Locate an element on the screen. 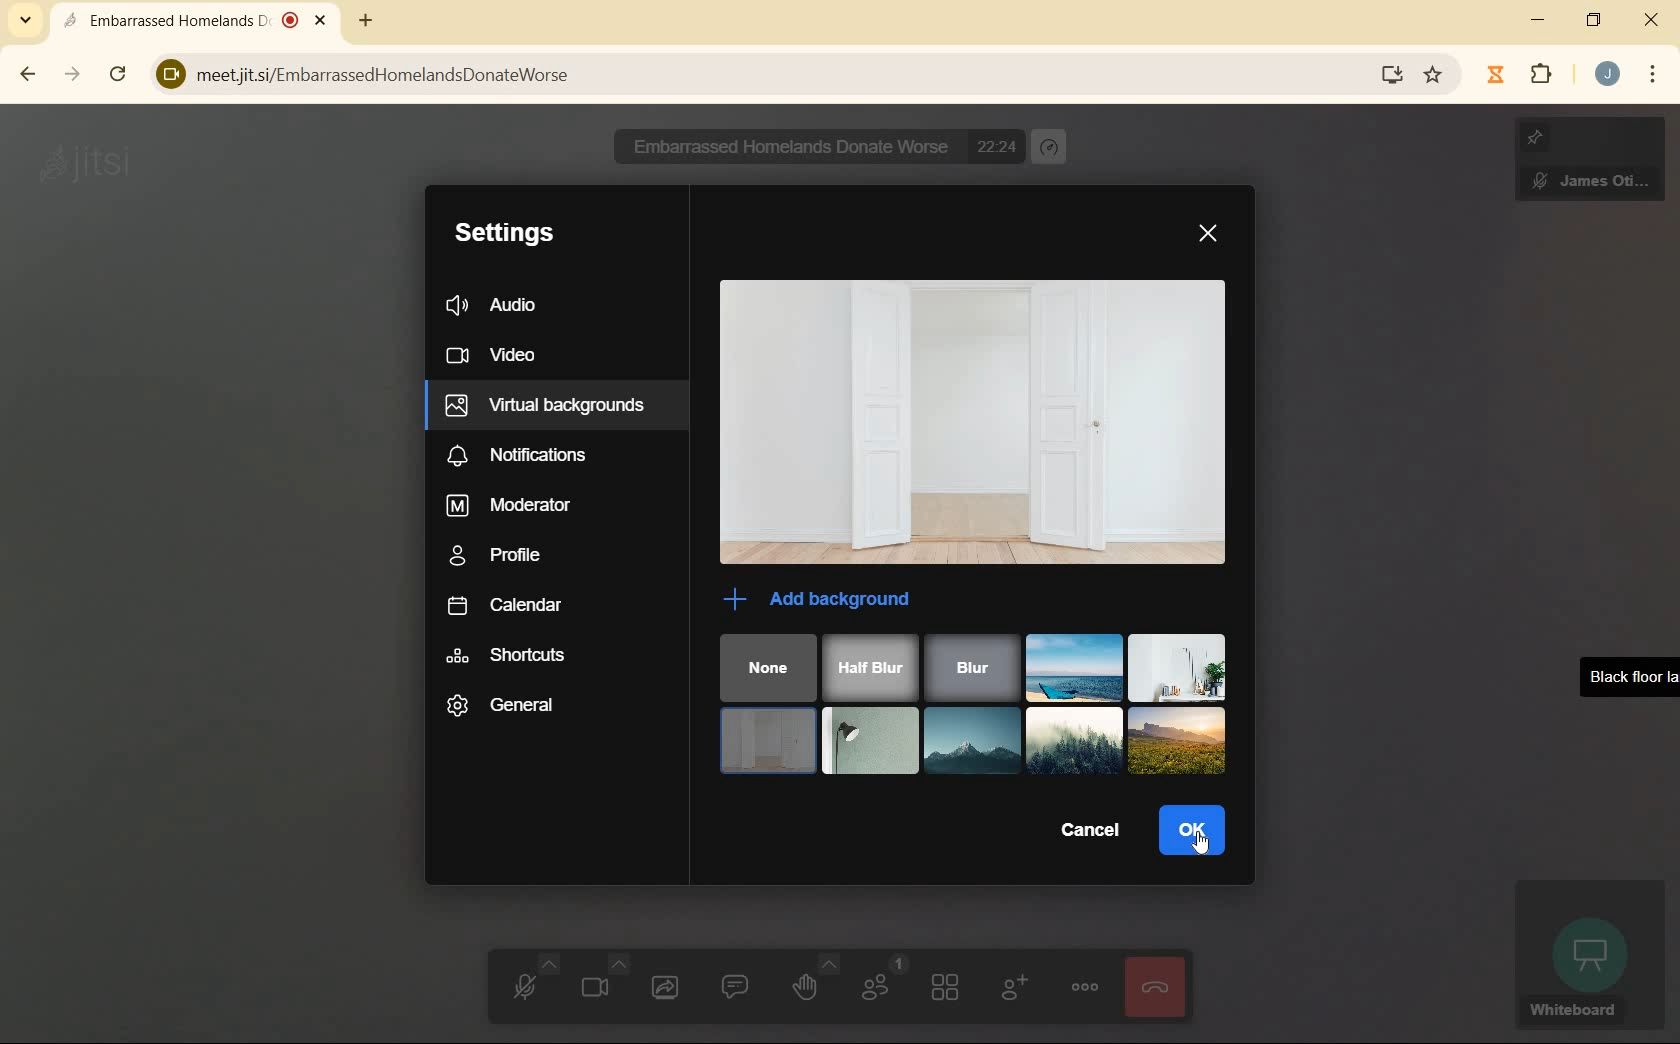 The width and height of the screenshot is (1680, 1044). Embarrassed Homelands is located at coordinates (193, 19).